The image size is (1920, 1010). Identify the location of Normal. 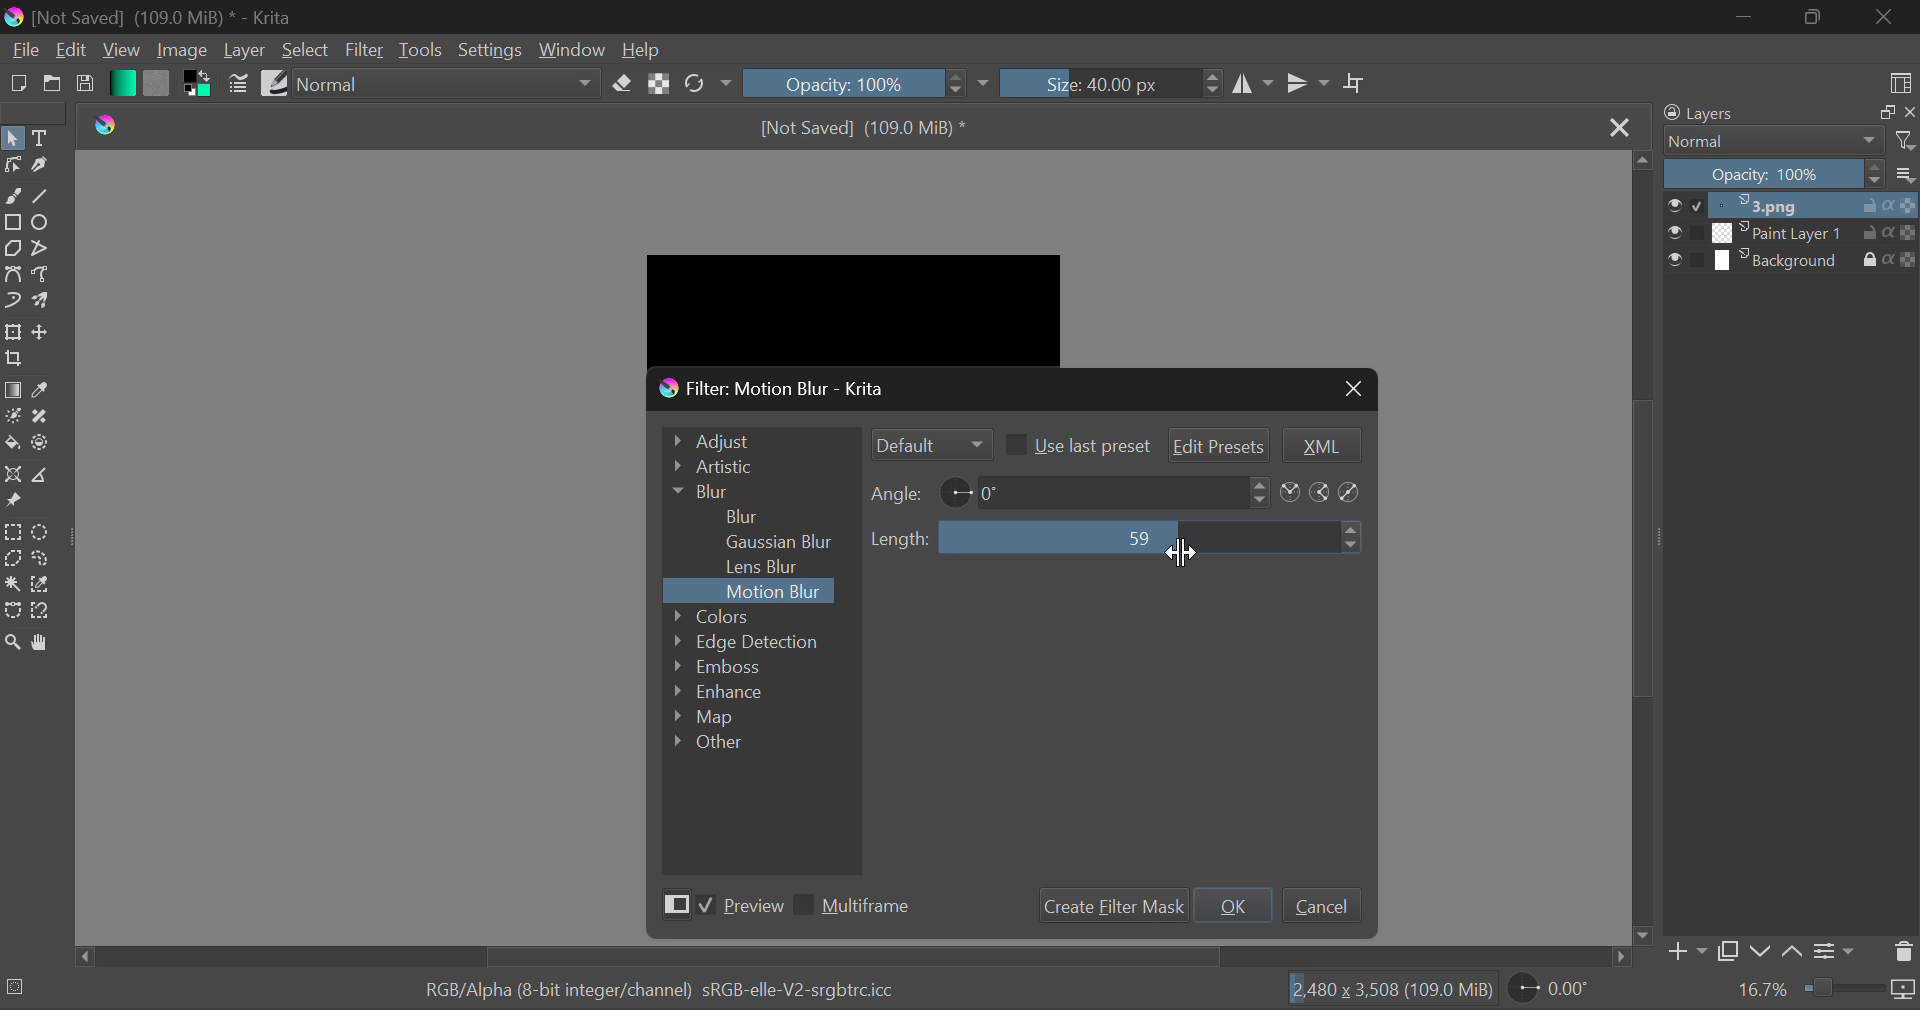
(1788, 141).